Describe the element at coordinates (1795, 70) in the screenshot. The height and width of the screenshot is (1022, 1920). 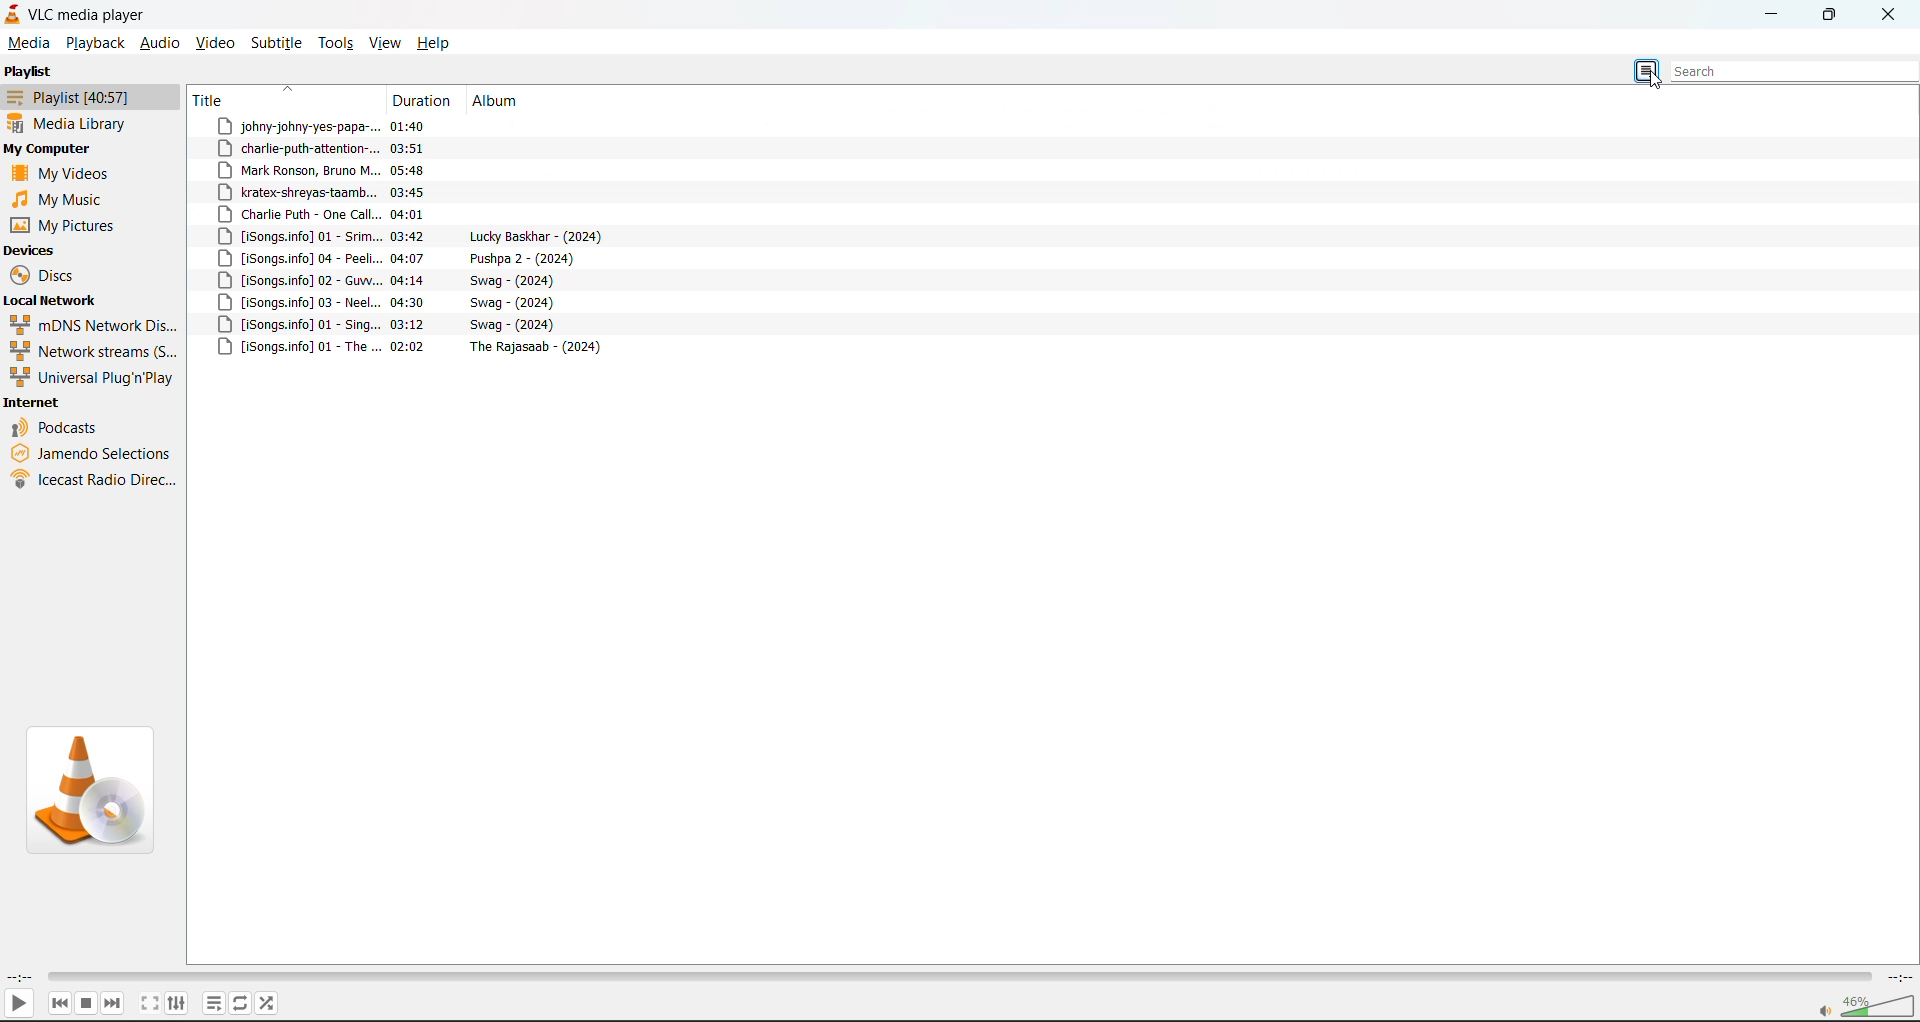
I see `search` at that location.